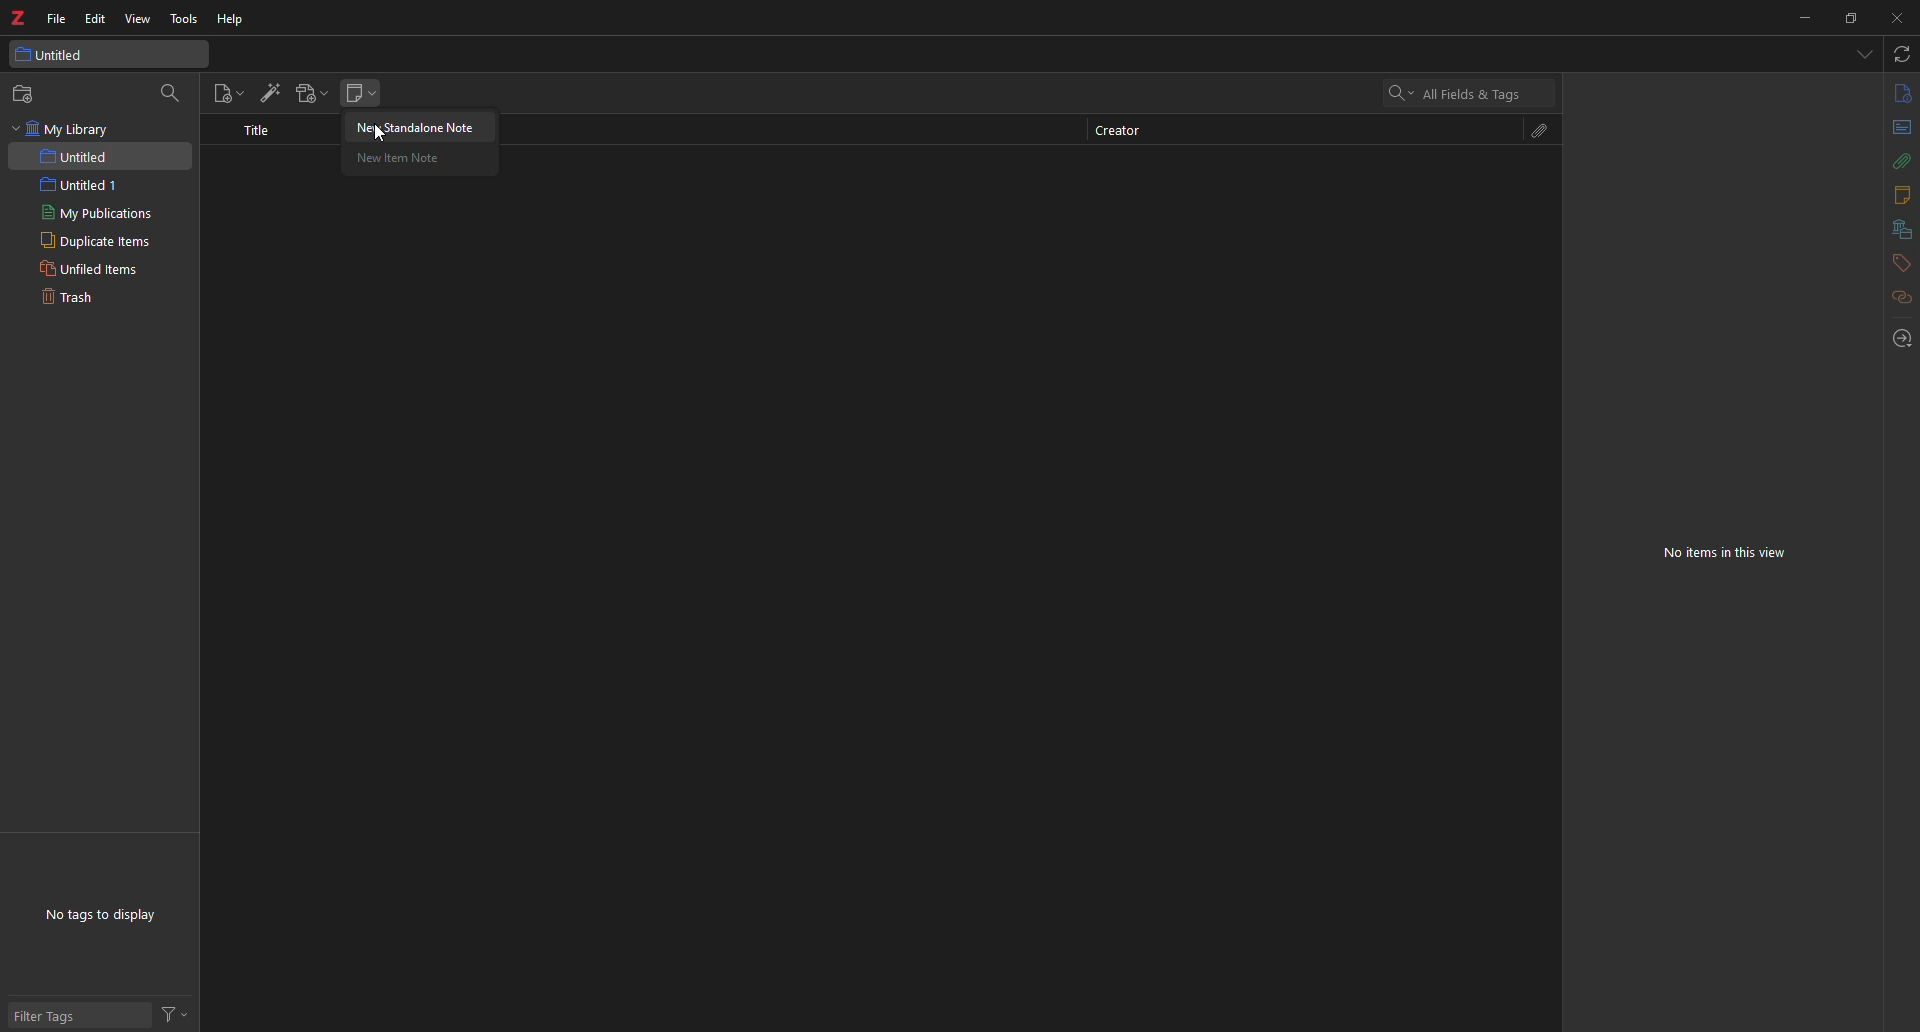 The width and height of the screenshot is (1920, 1032). Describe the element at coordinates (1899, 193) in the screenshot. I see `notes` at that location.